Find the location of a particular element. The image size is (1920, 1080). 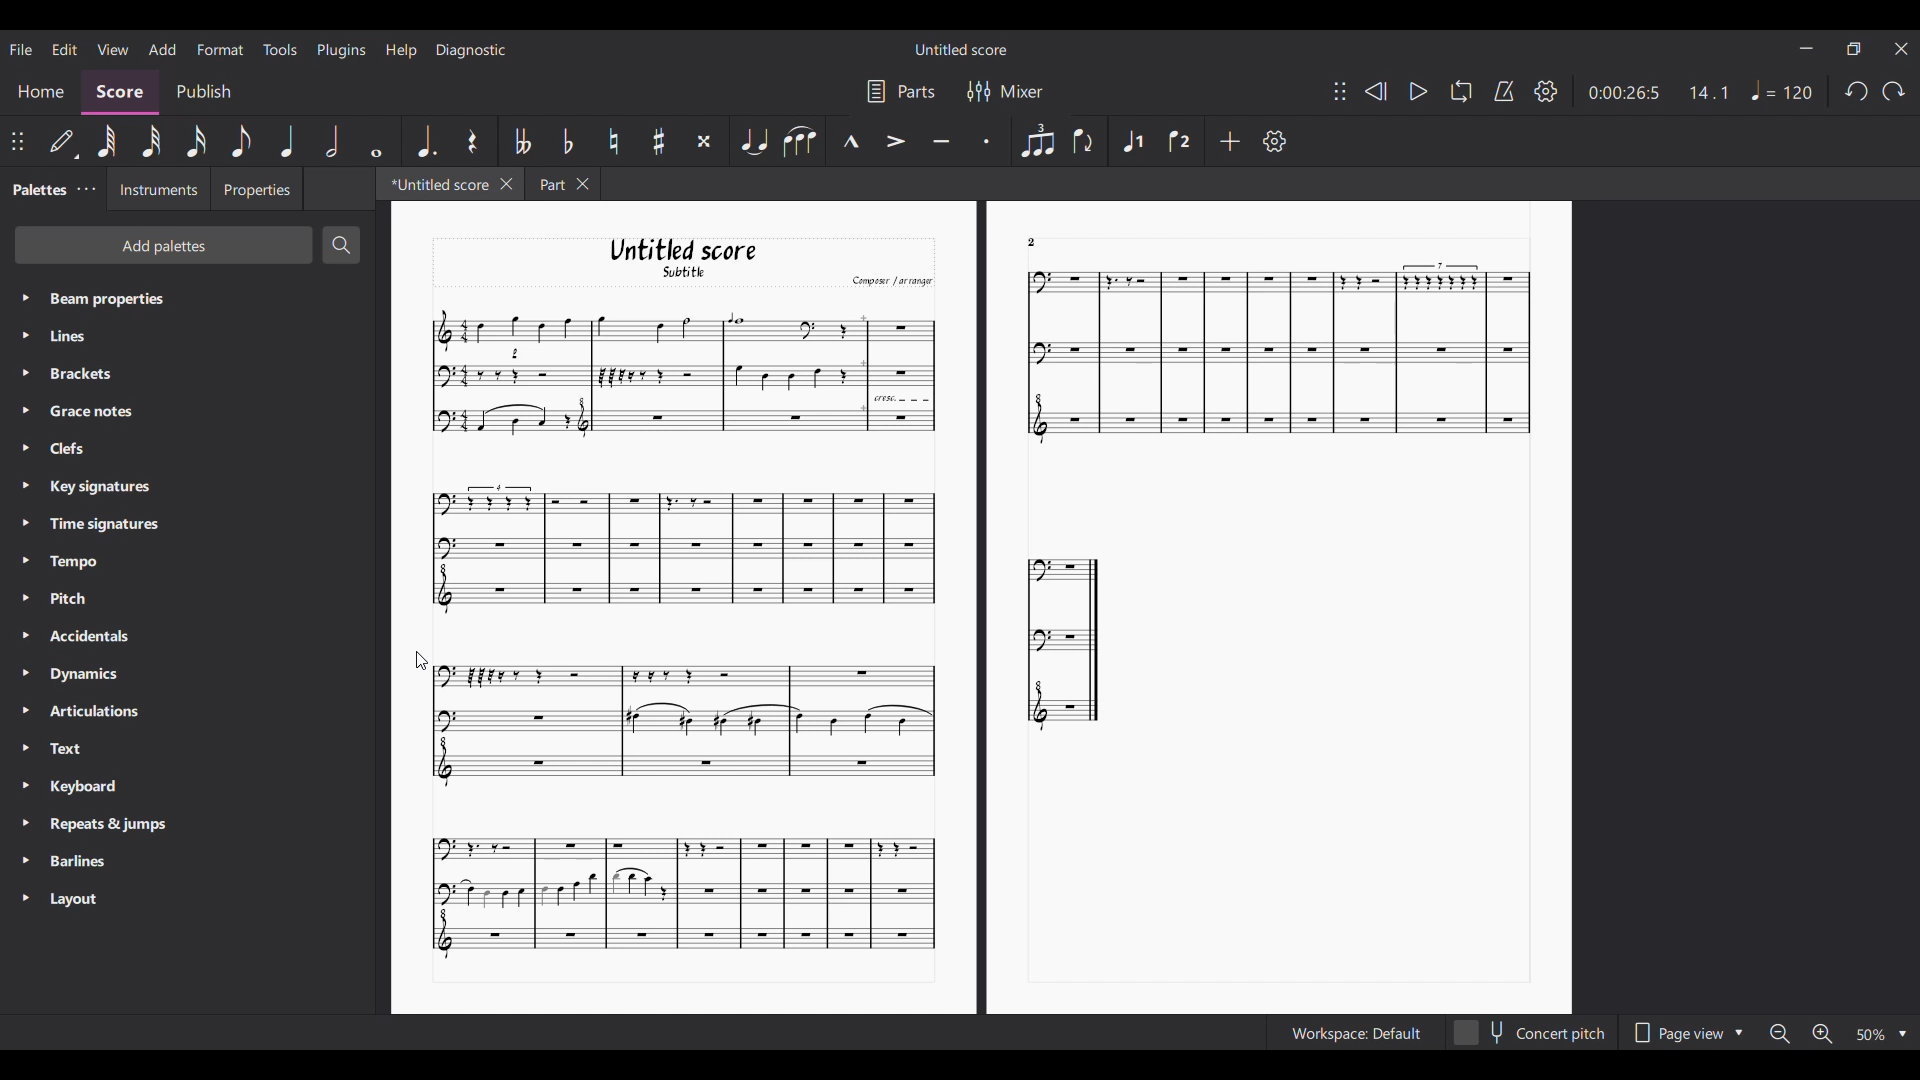

Graph is located at coordinates (672, 720).